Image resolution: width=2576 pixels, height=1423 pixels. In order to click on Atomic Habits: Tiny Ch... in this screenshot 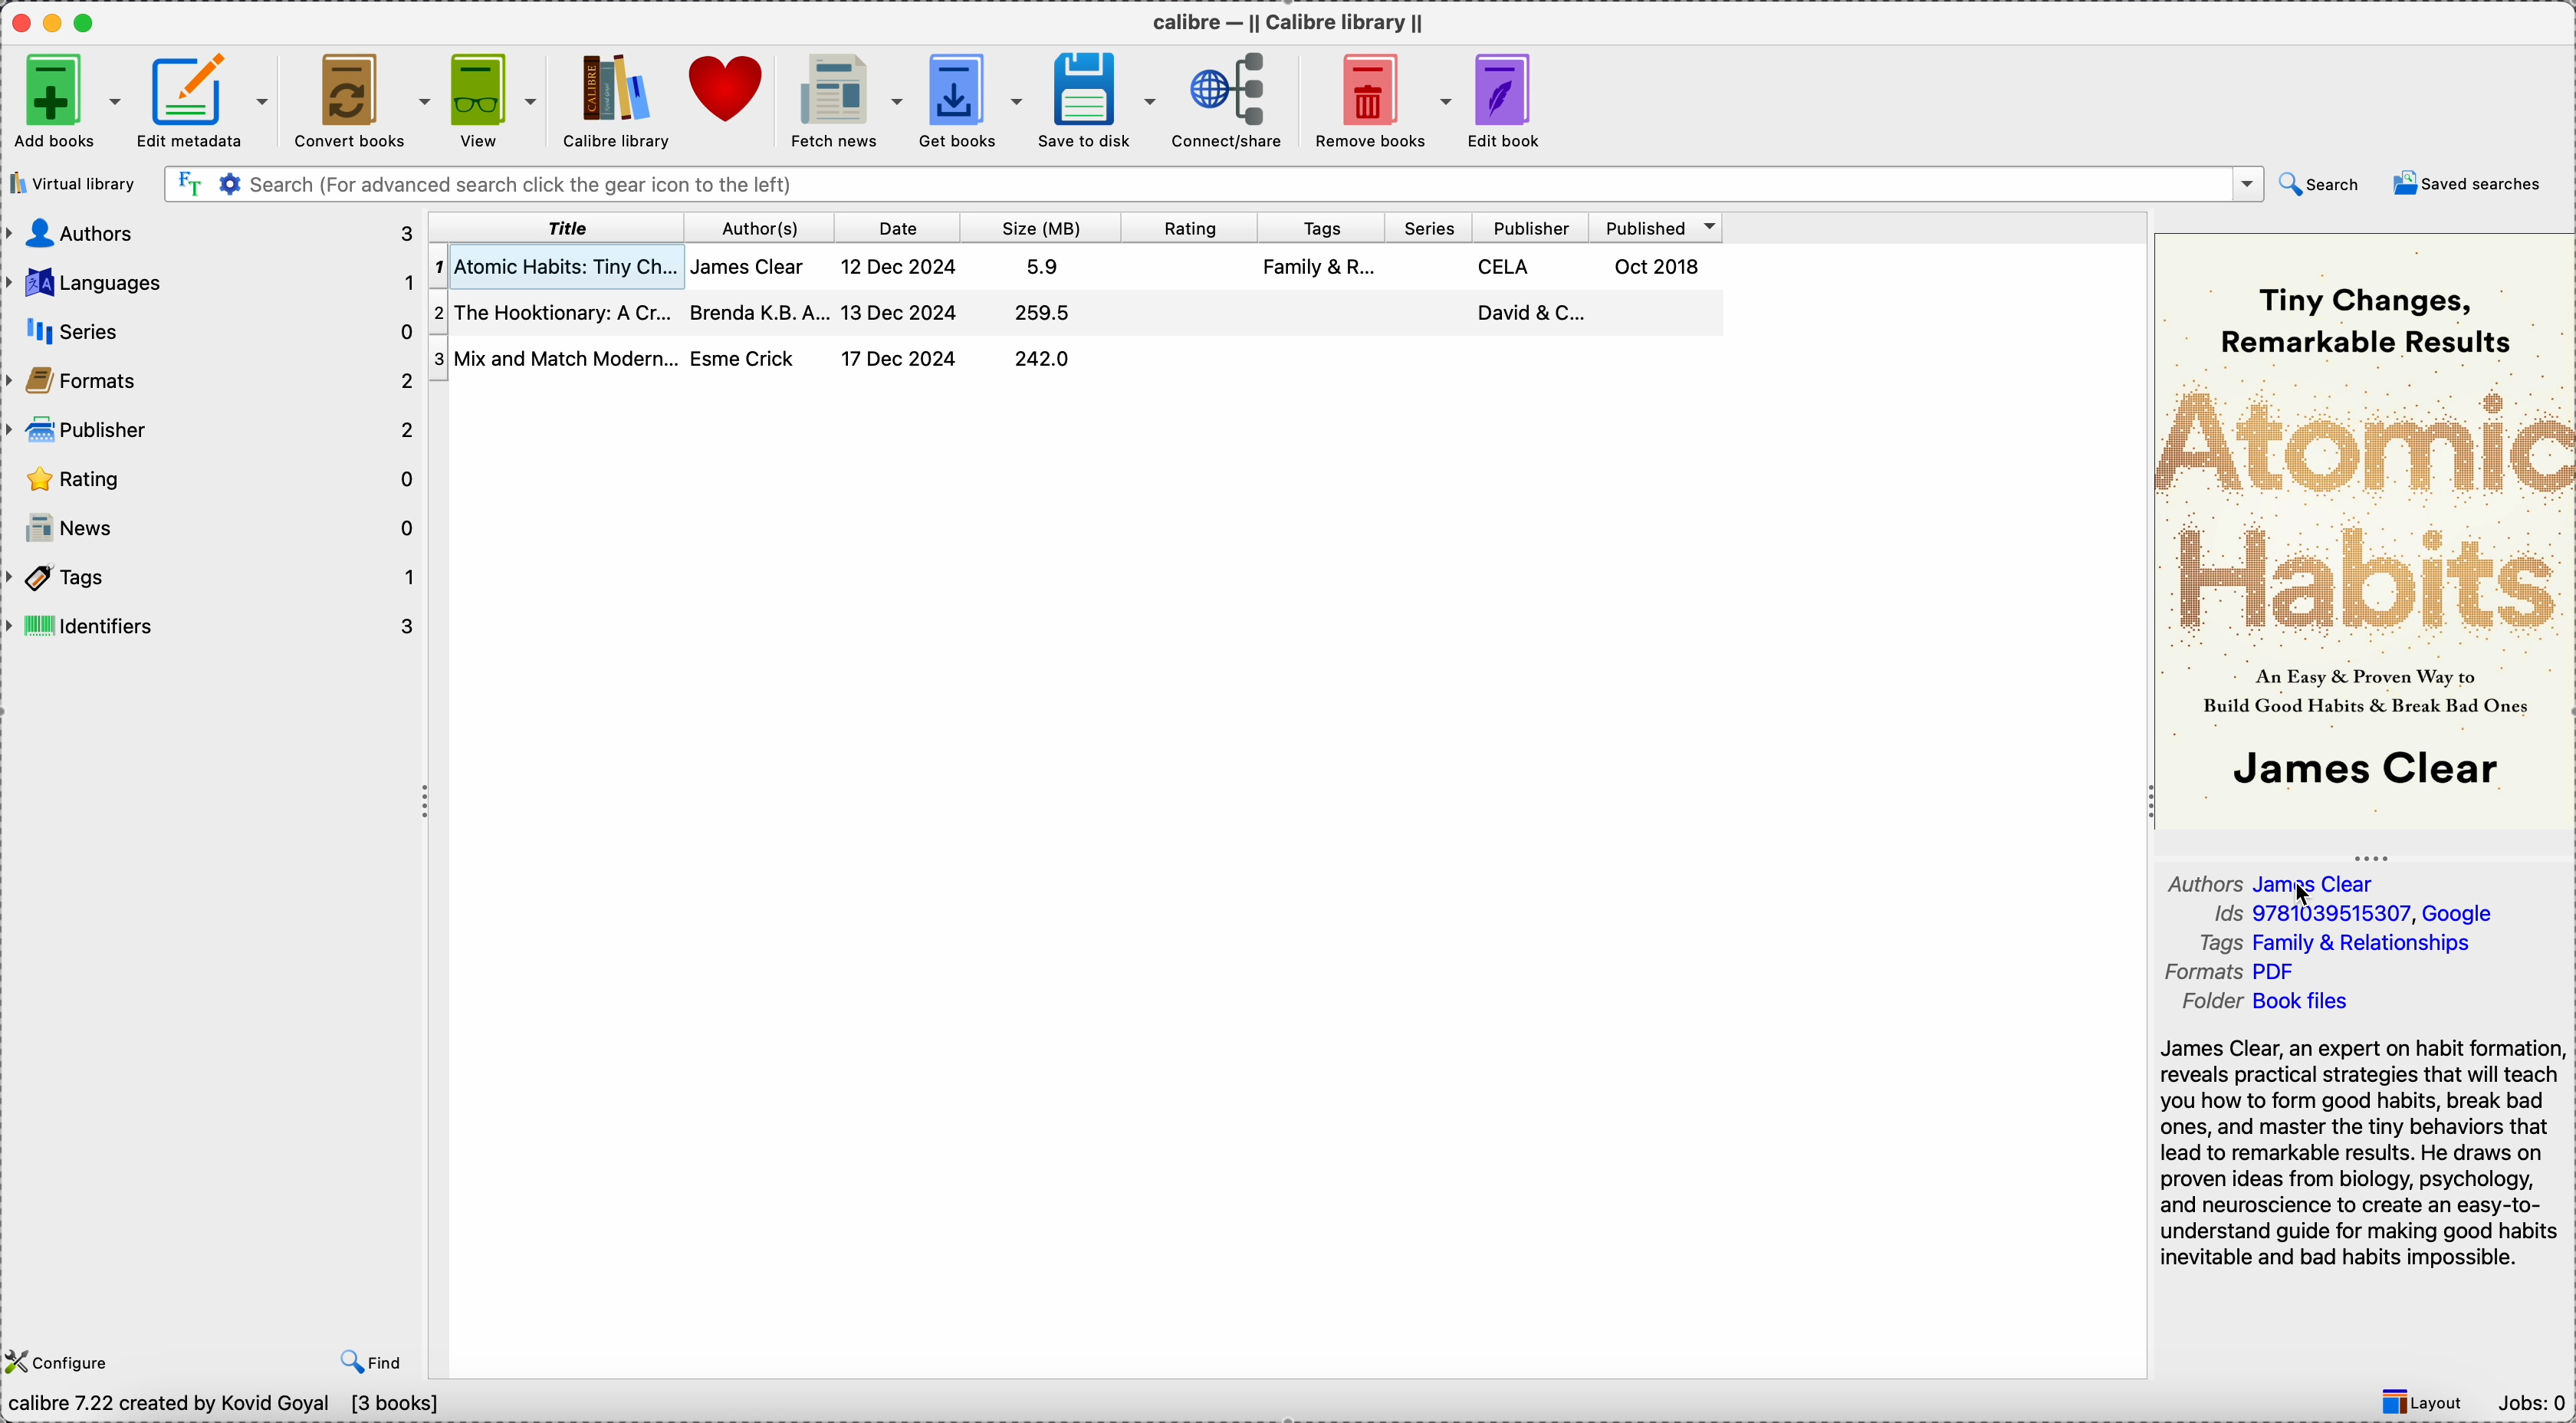, I will do `click(557, 266)`.